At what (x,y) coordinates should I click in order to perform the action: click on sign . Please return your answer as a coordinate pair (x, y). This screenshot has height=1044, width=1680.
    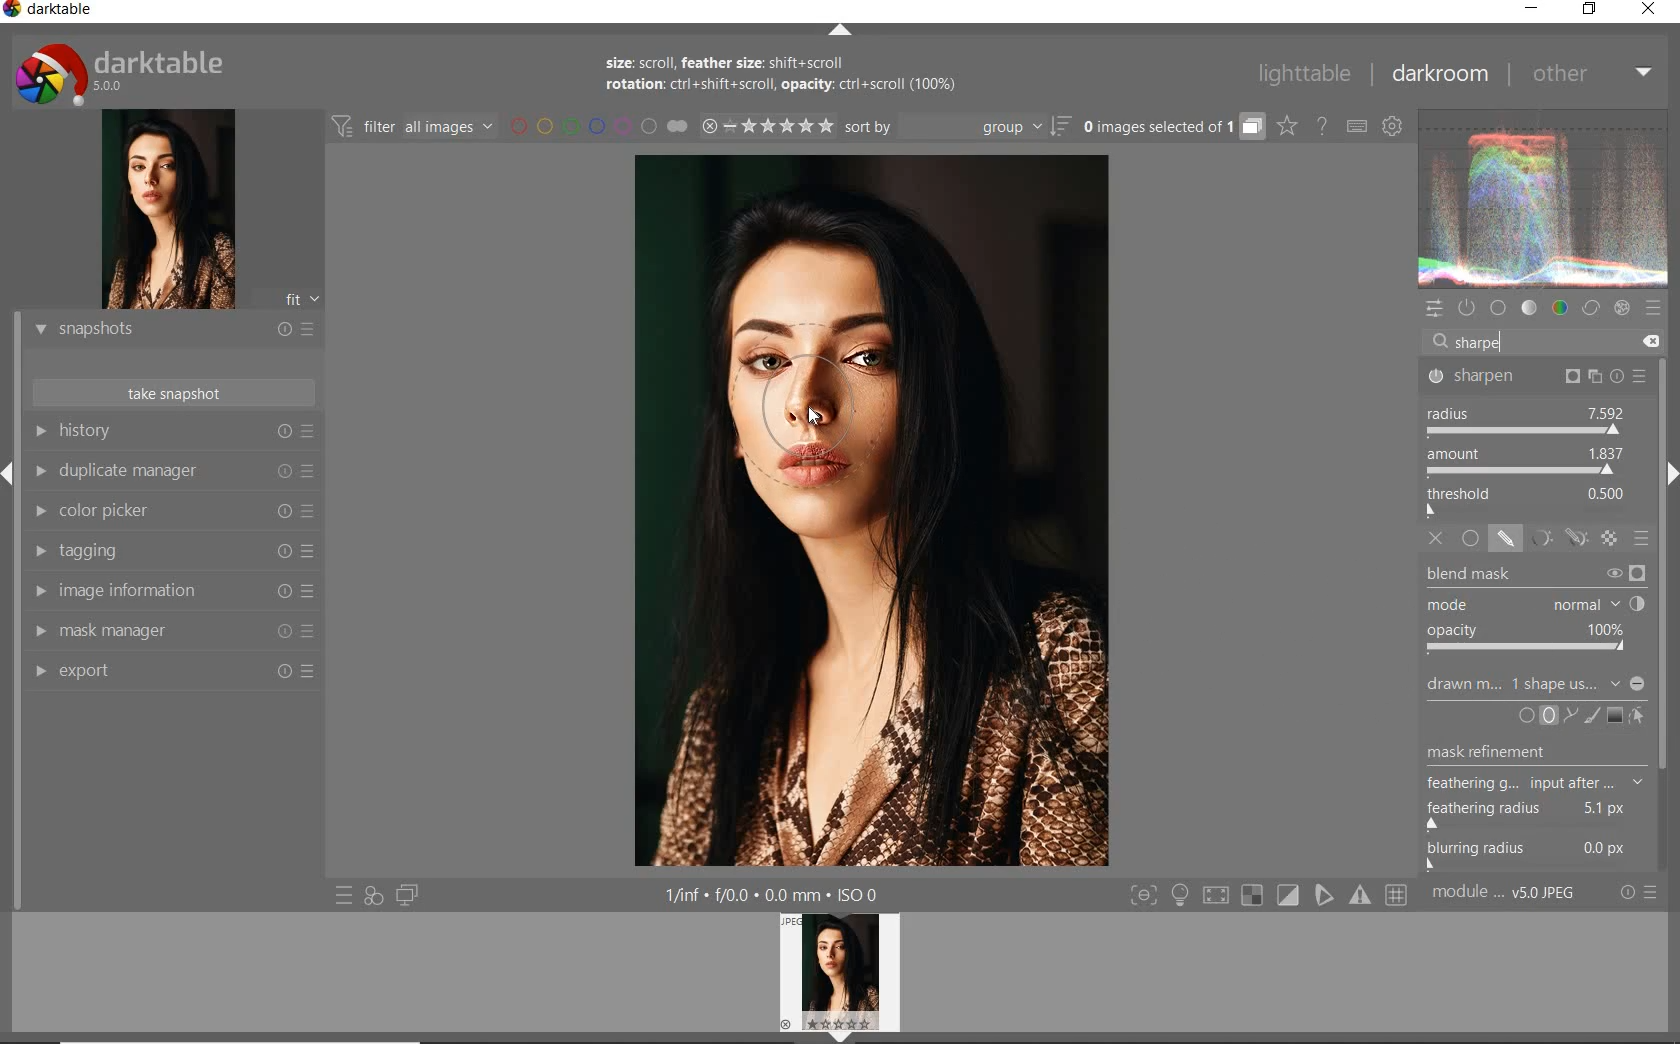
    Looking at the image, I should click on (1289, 896).